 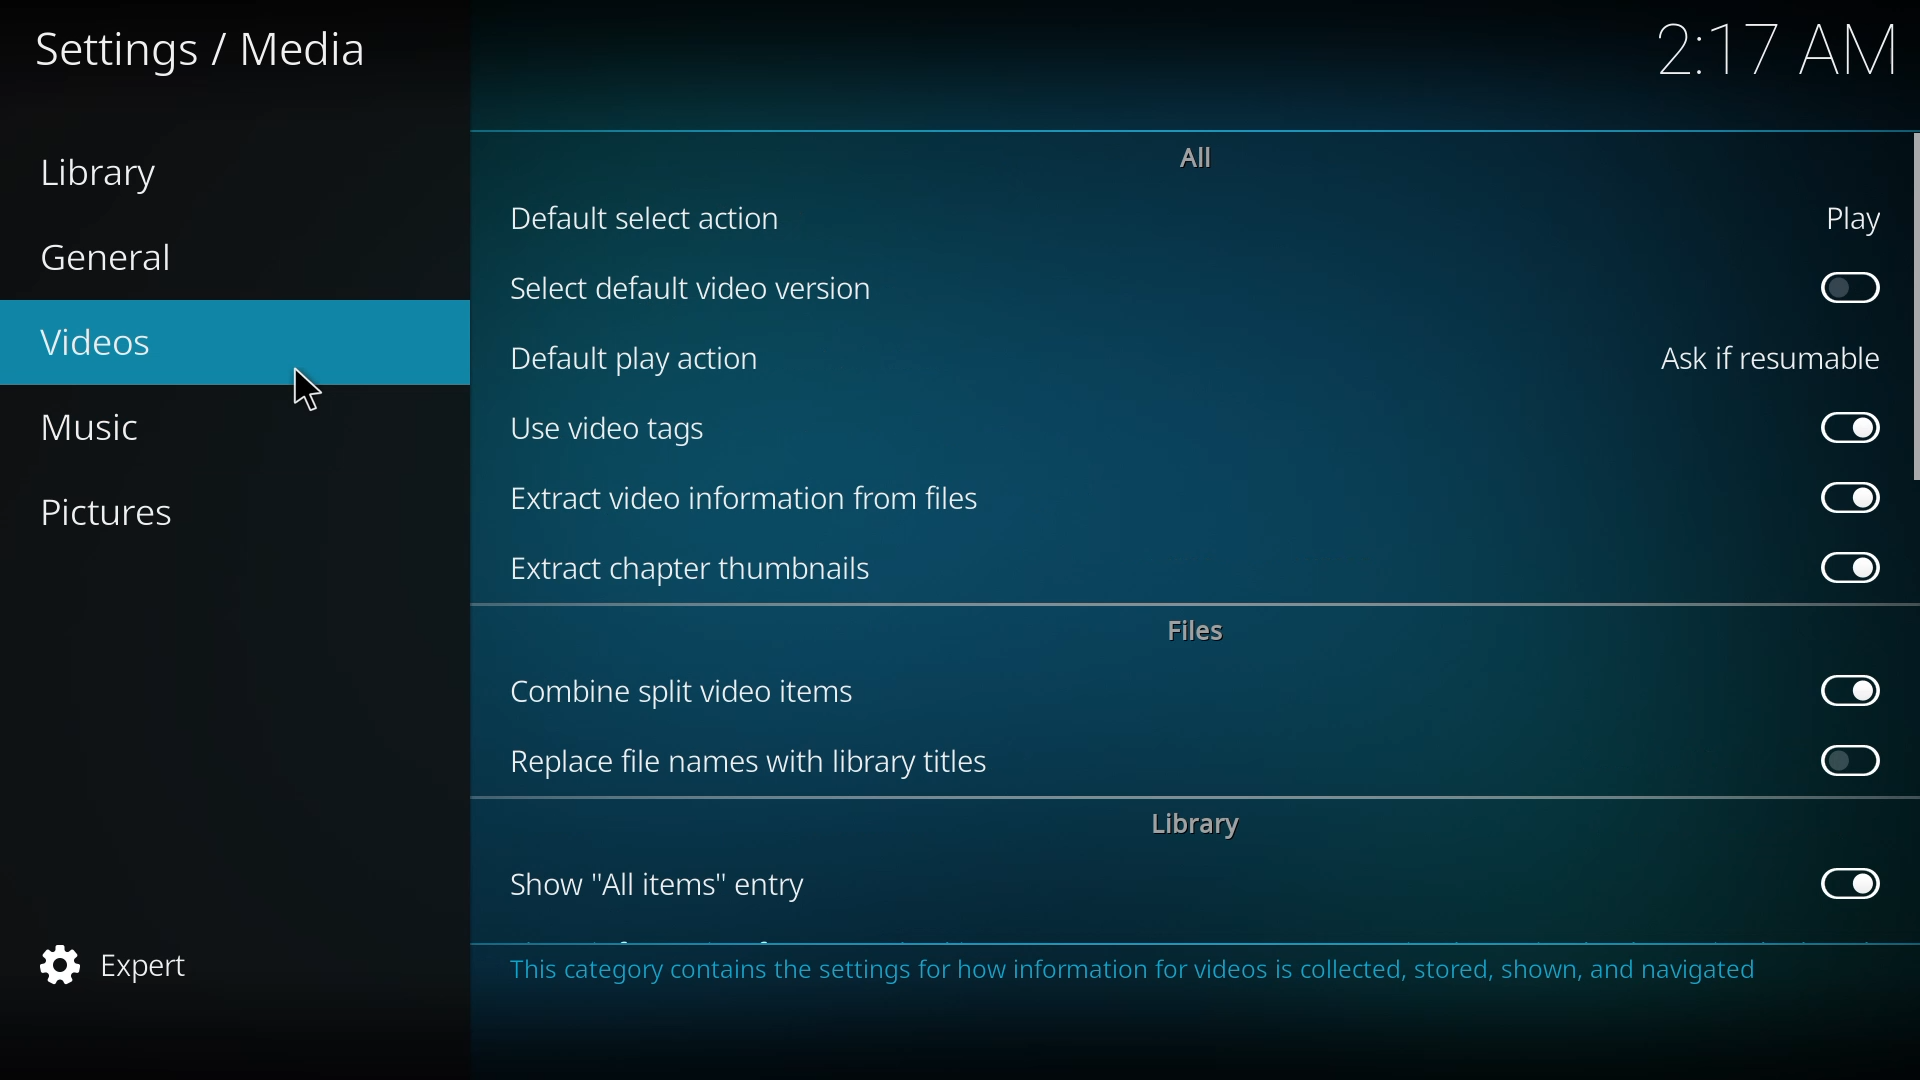 What do you see at coordinates (1778, 49) in the screenshot?
I see `time` at bounding box center [1778, 49].